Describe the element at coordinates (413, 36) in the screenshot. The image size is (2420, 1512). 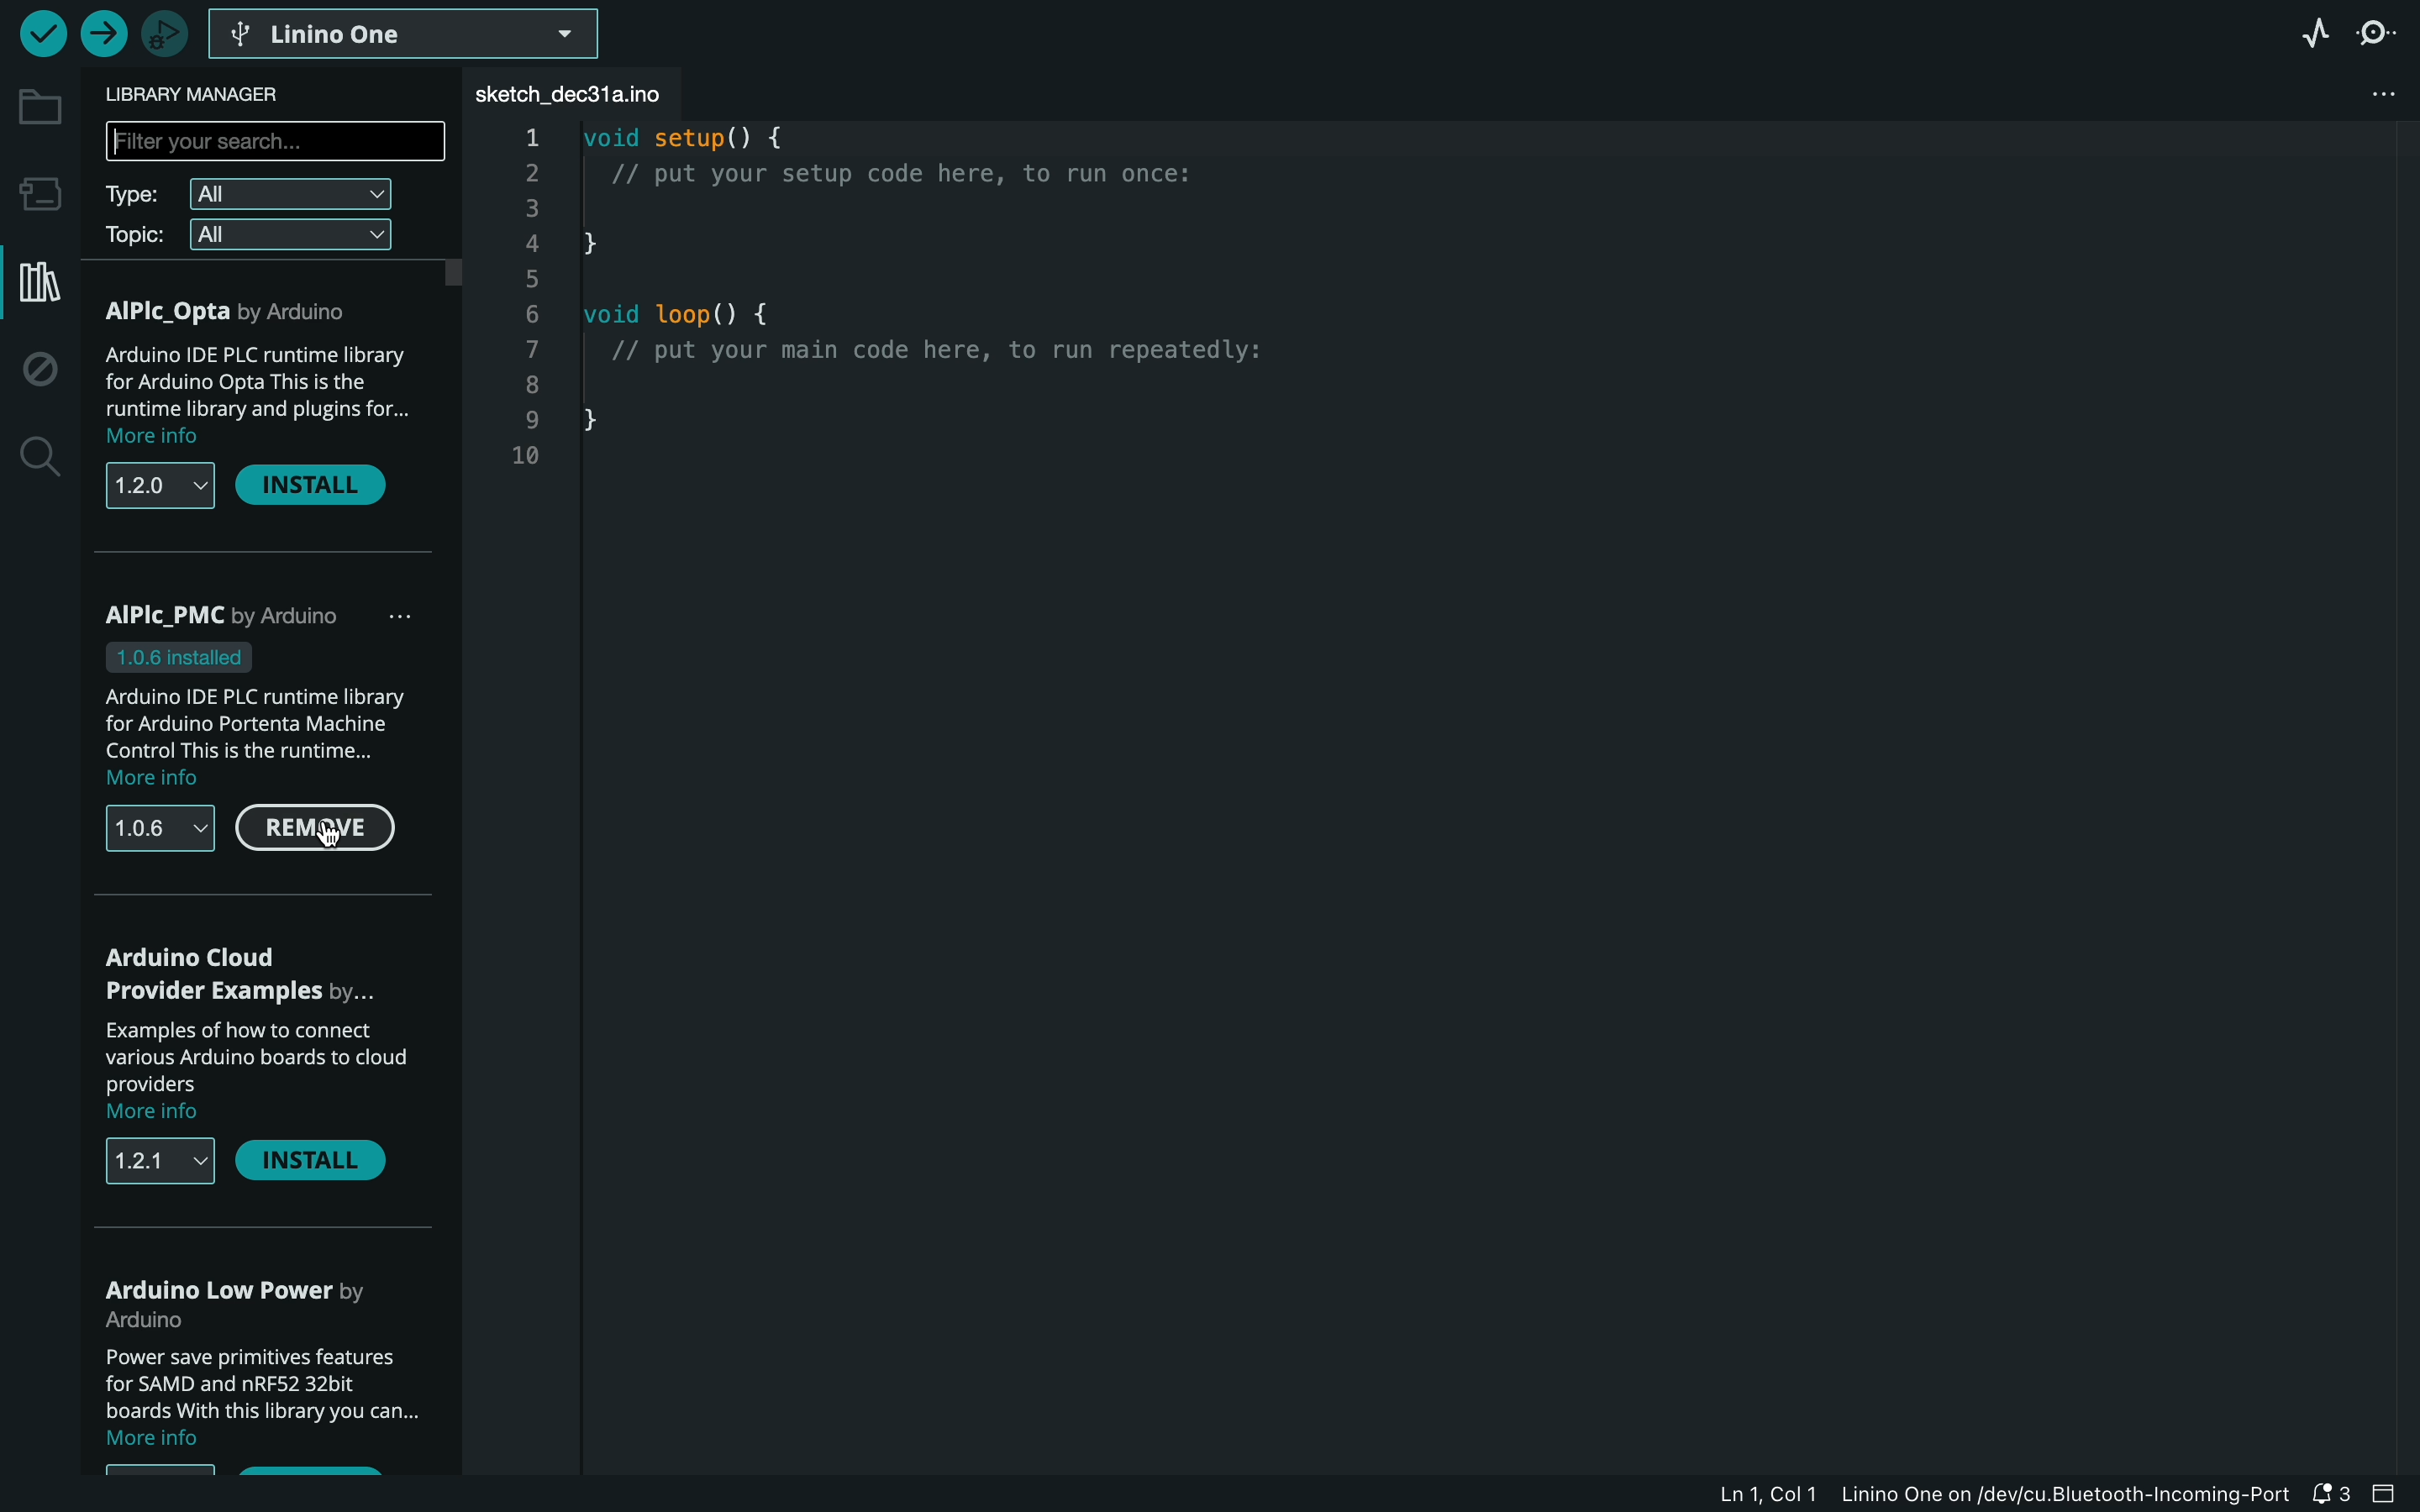
I see `board selector` at that location.